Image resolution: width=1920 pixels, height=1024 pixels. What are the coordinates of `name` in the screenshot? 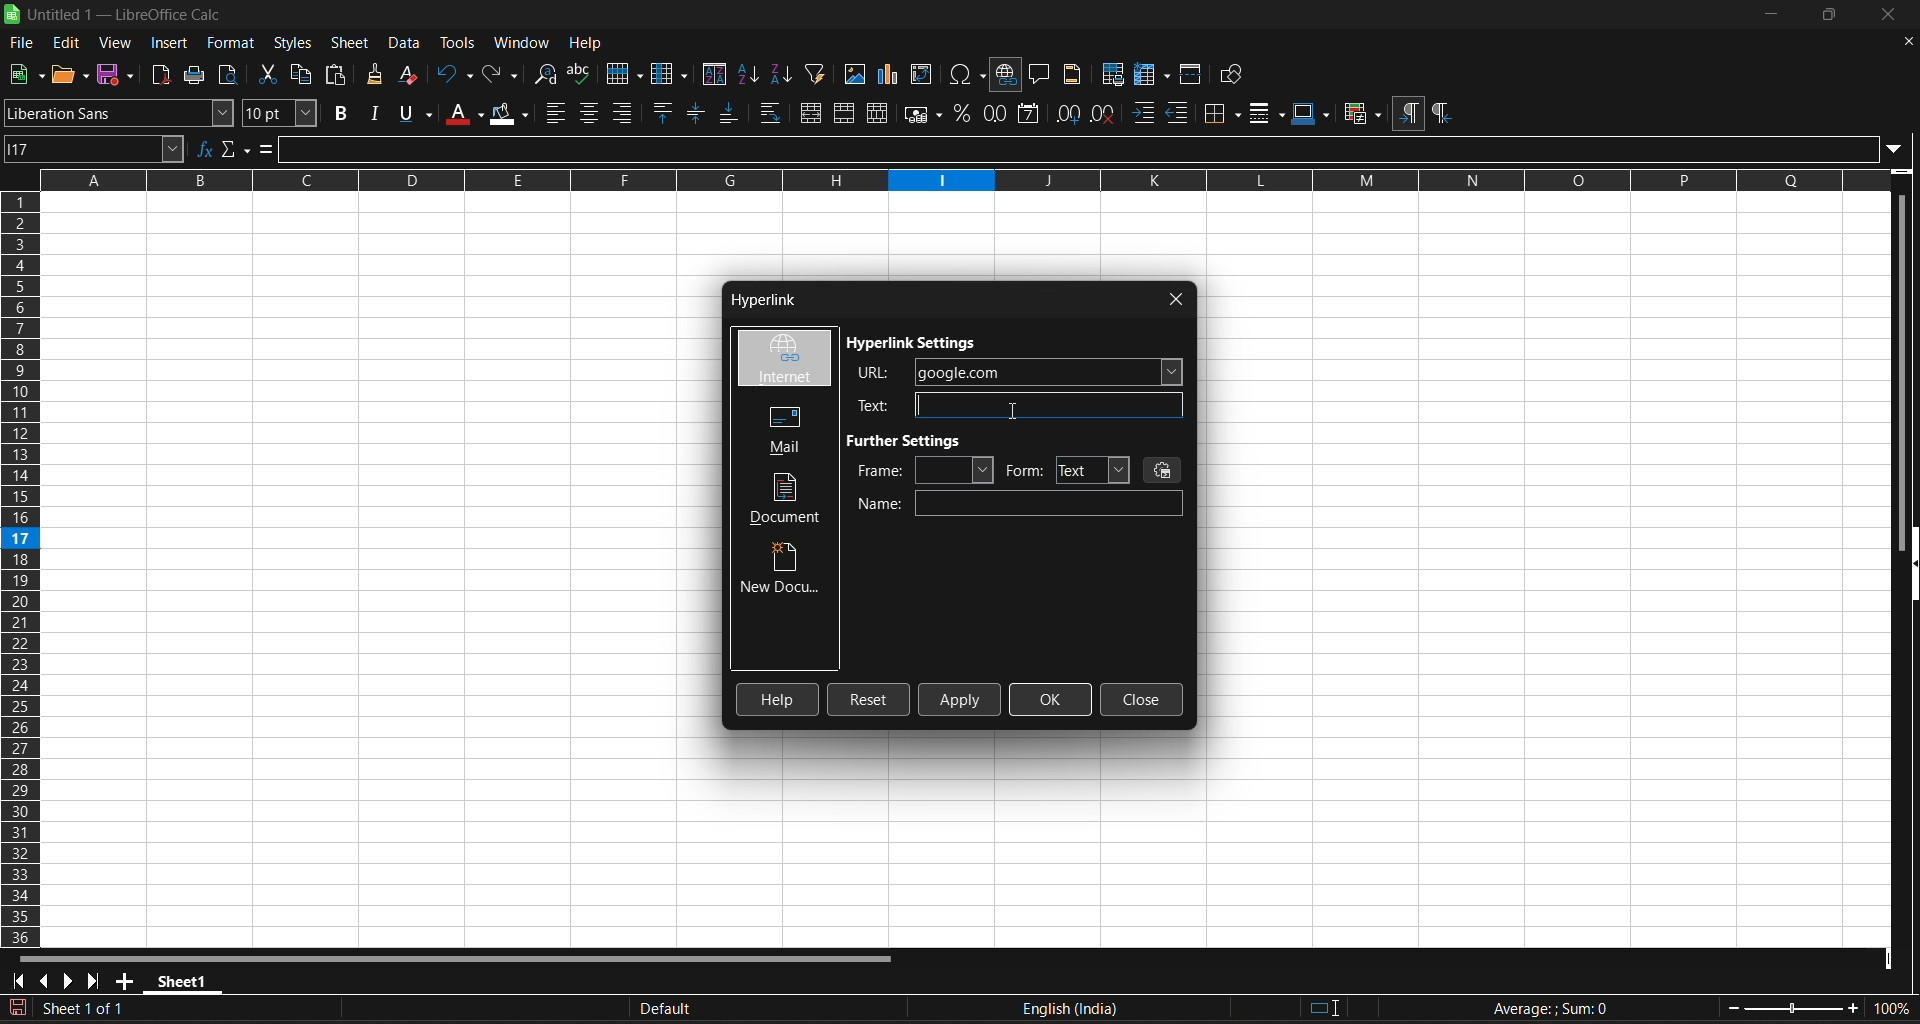 It's located at (1020, 504).